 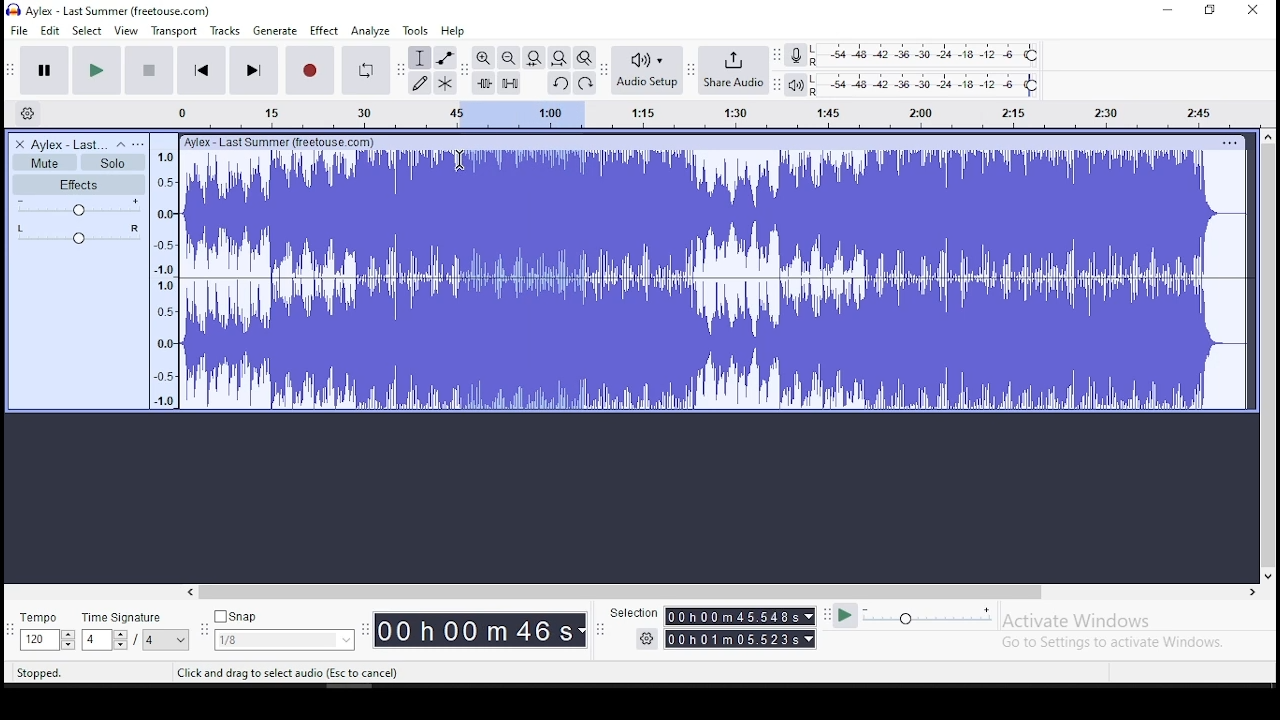 What do you see at coordinates (416, 30) in the screenshot?
I see `tools` at bounding box center [416, 30].